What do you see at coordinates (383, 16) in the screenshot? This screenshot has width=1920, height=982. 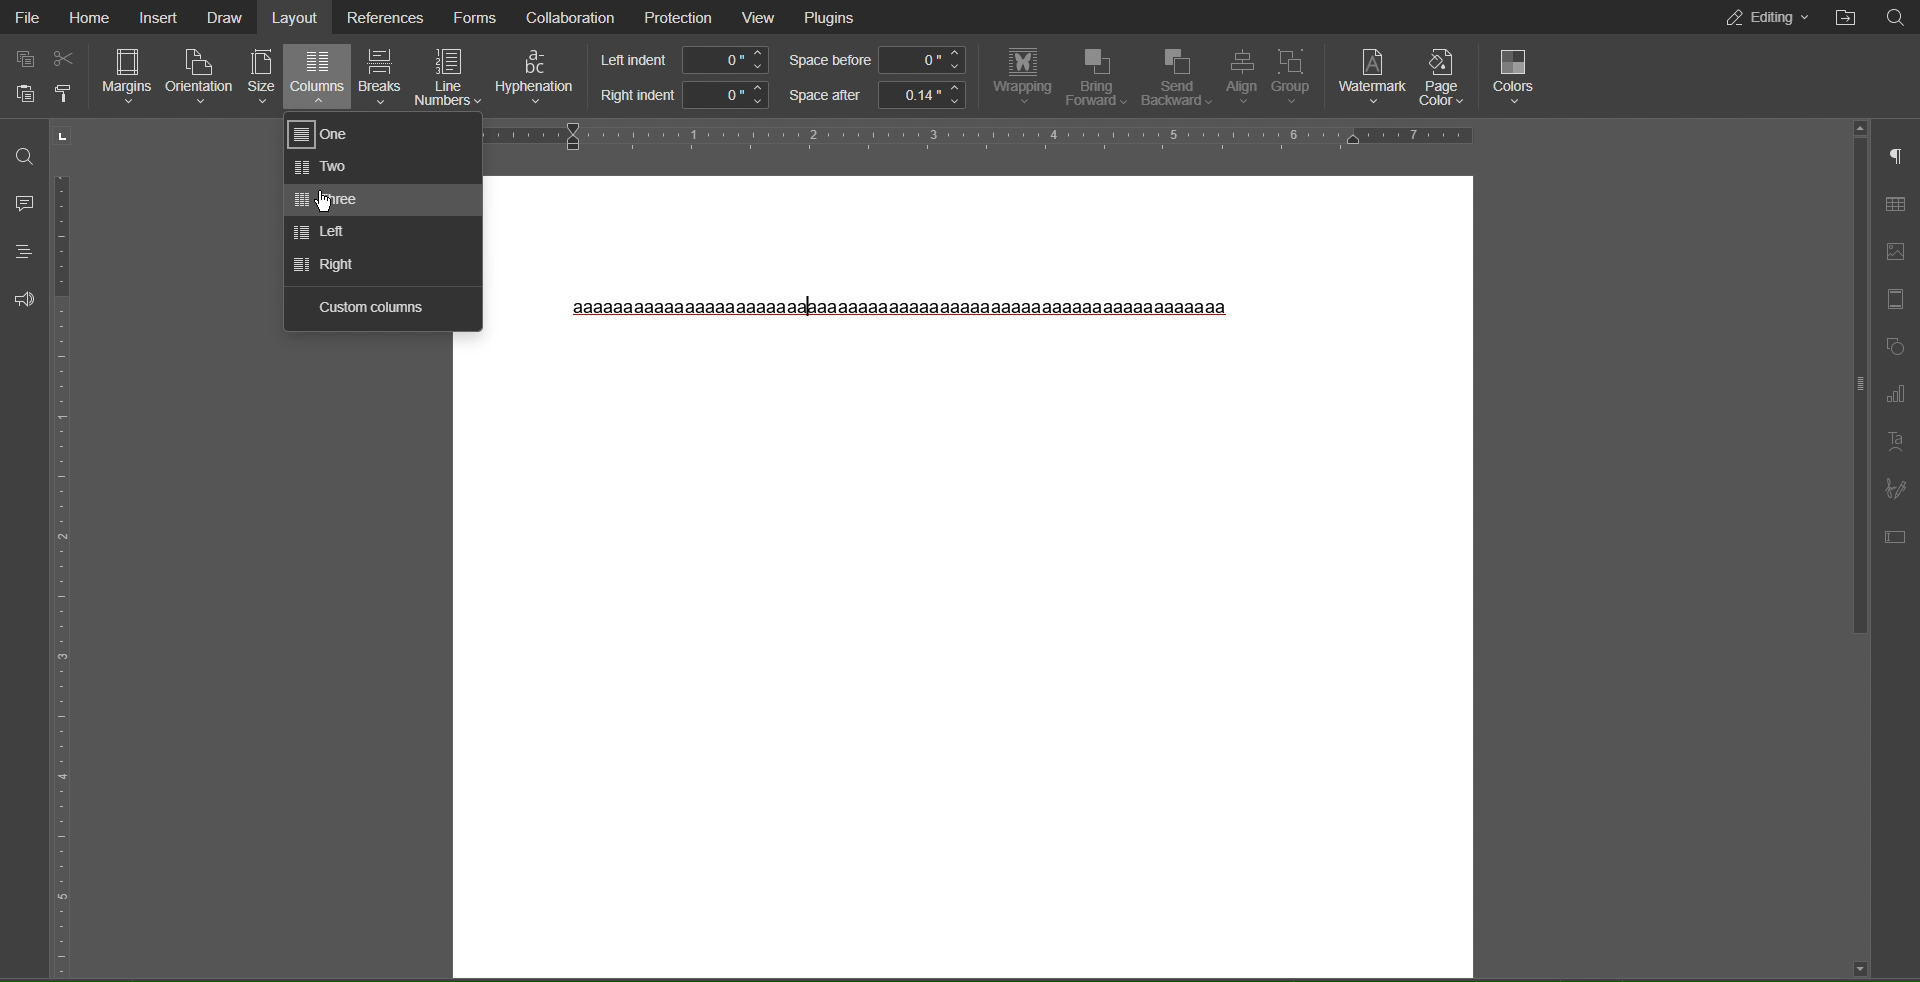 I see `References` at bounding box center [383, 16].